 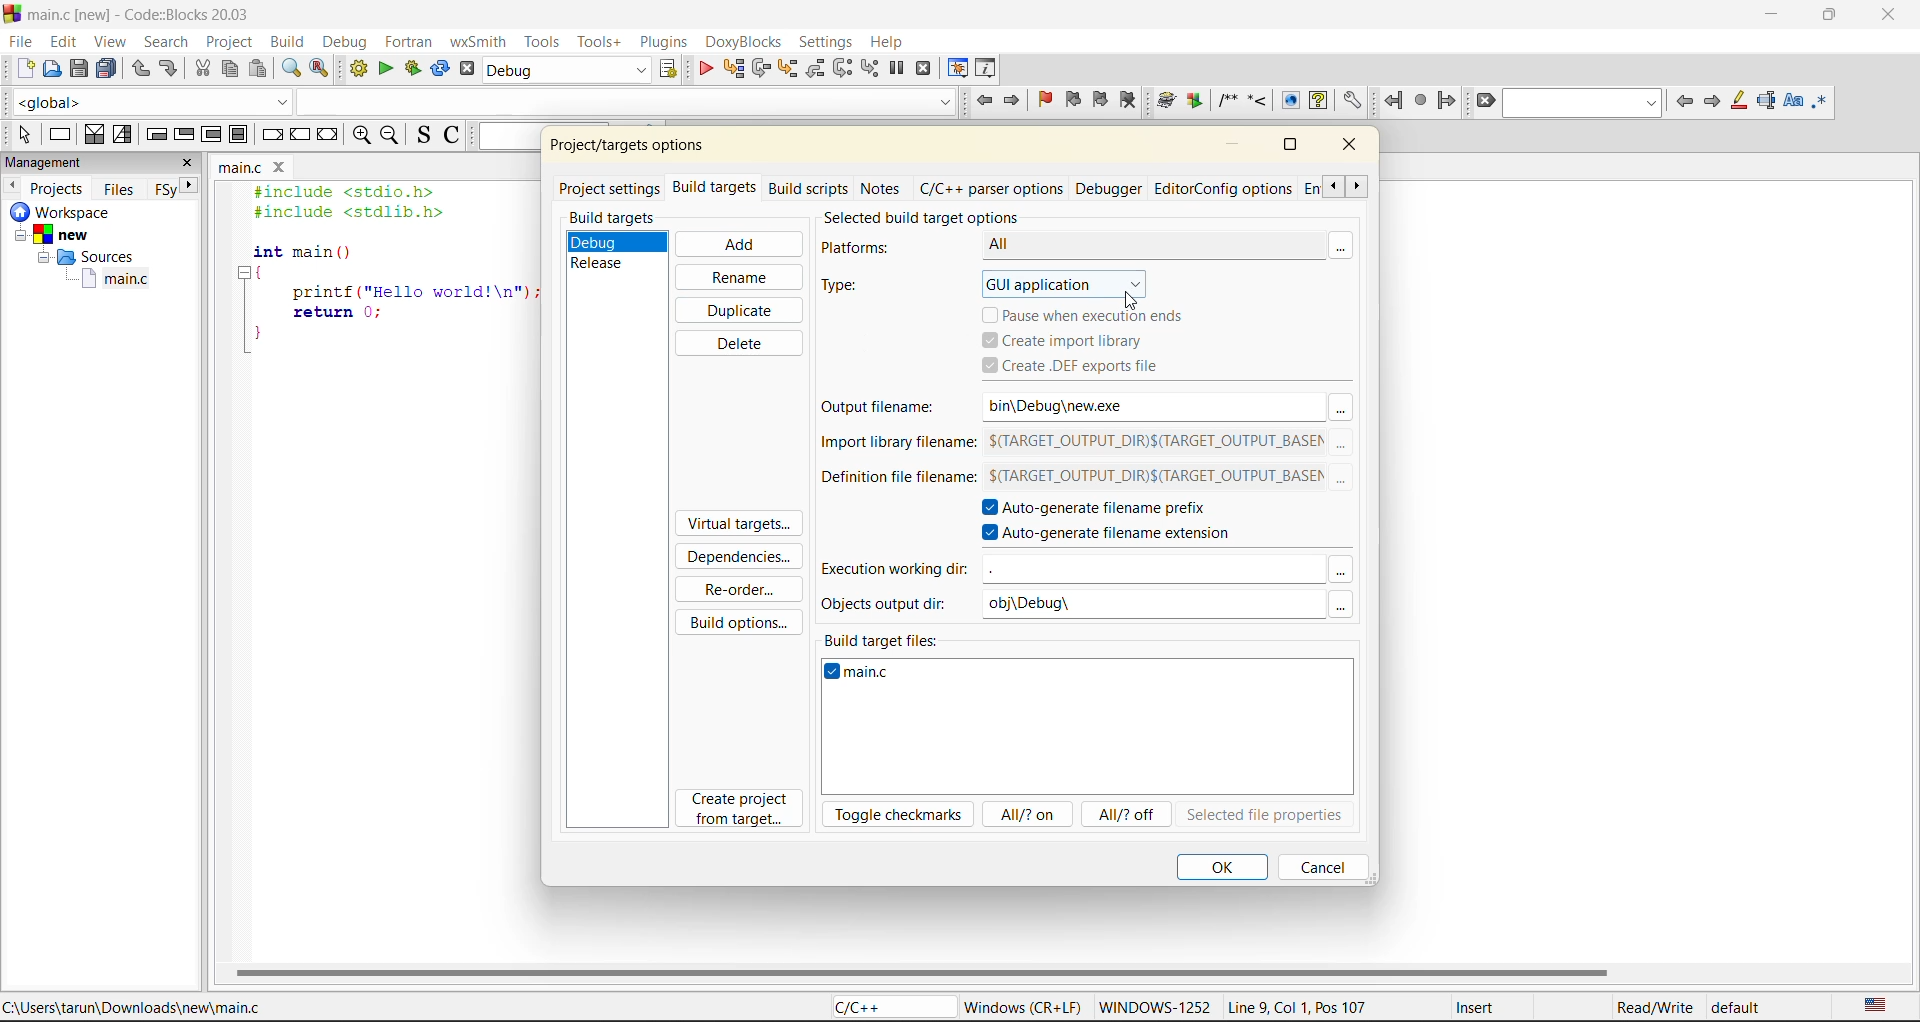 What do you see at coordinates (12, 185) in the screenshot?
I see `previous` at bounding box center [12, 185].